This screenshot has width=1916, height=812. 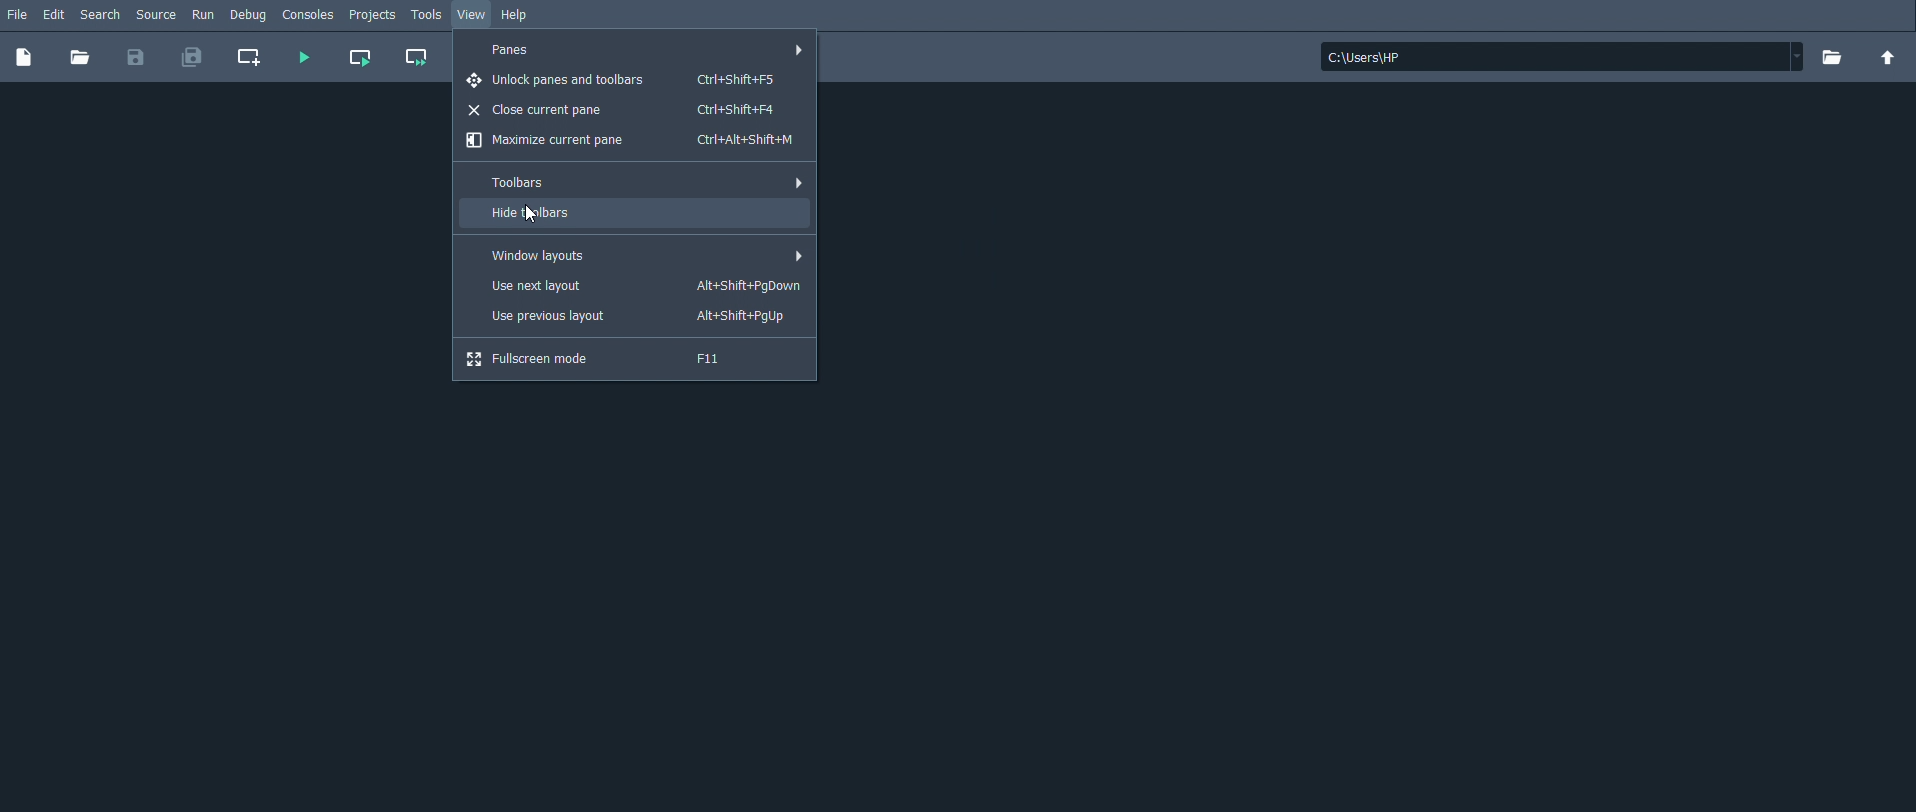 I want to click on Debug, so click(x=249, y=17).